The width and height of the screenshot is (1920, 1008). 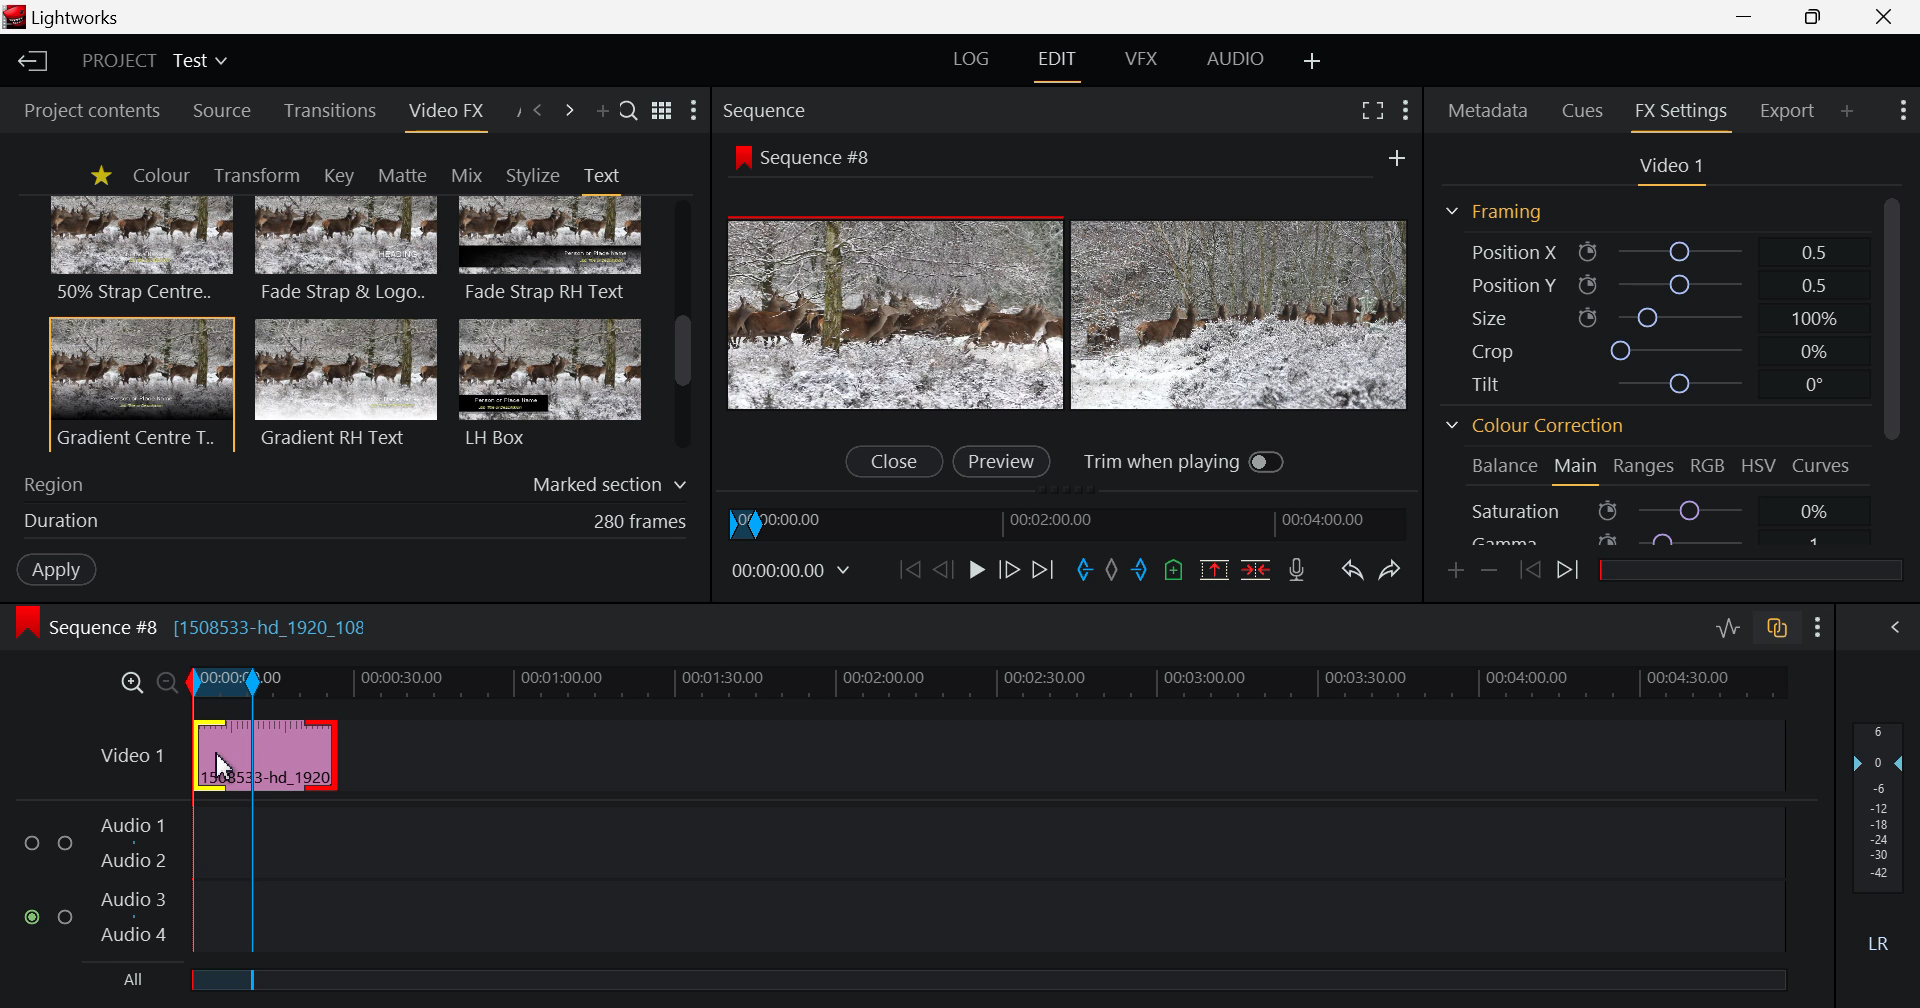 What do you see at coordinates (683, 326) in the screenshot?
I see `Scroll Bar` at bounding box center [683, 326].